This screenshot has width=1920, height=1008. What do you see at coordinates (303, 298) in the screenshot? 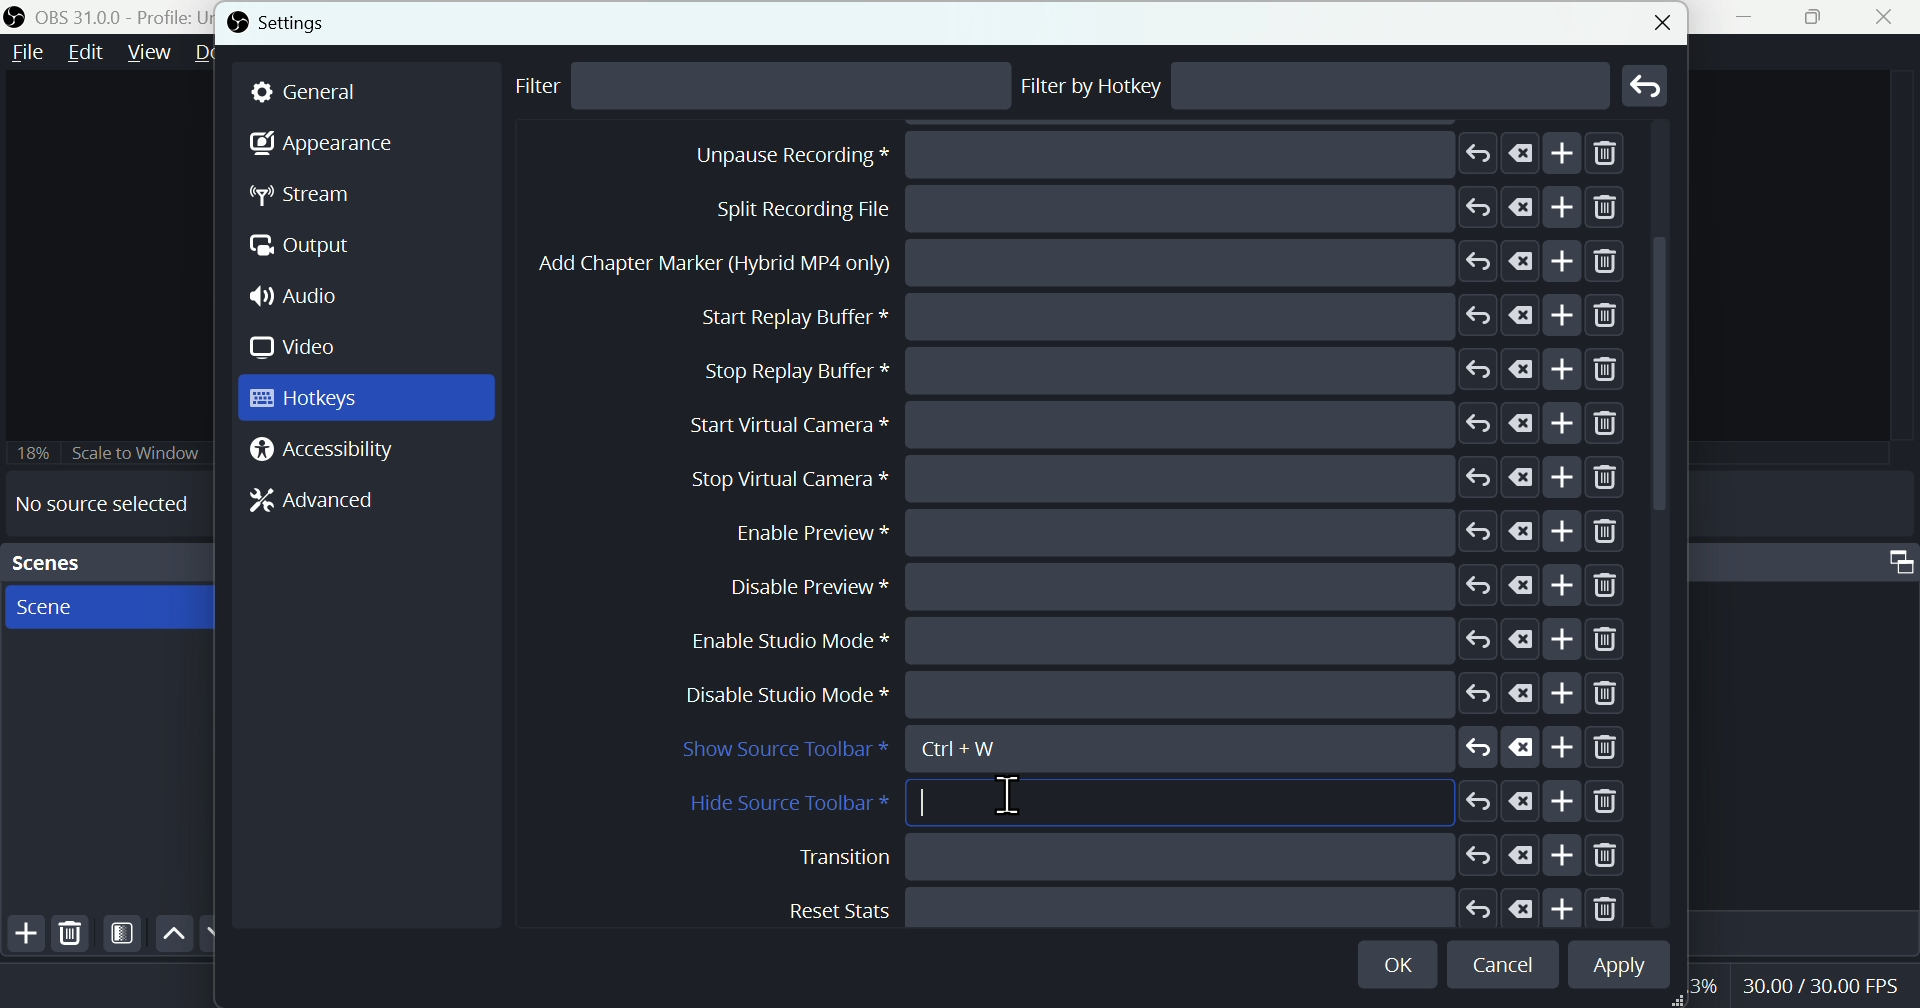
I see `Audio` at bounding box center [303, 298].